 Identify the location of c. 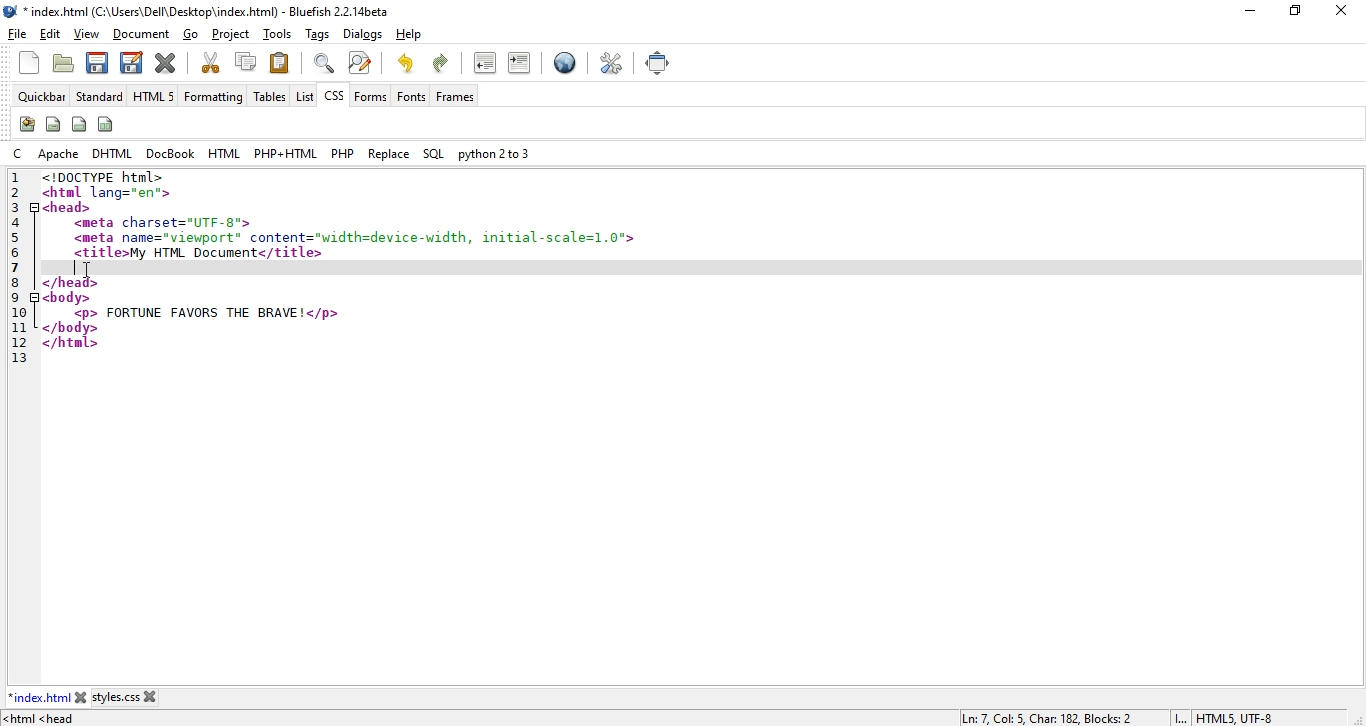
(21, 153).